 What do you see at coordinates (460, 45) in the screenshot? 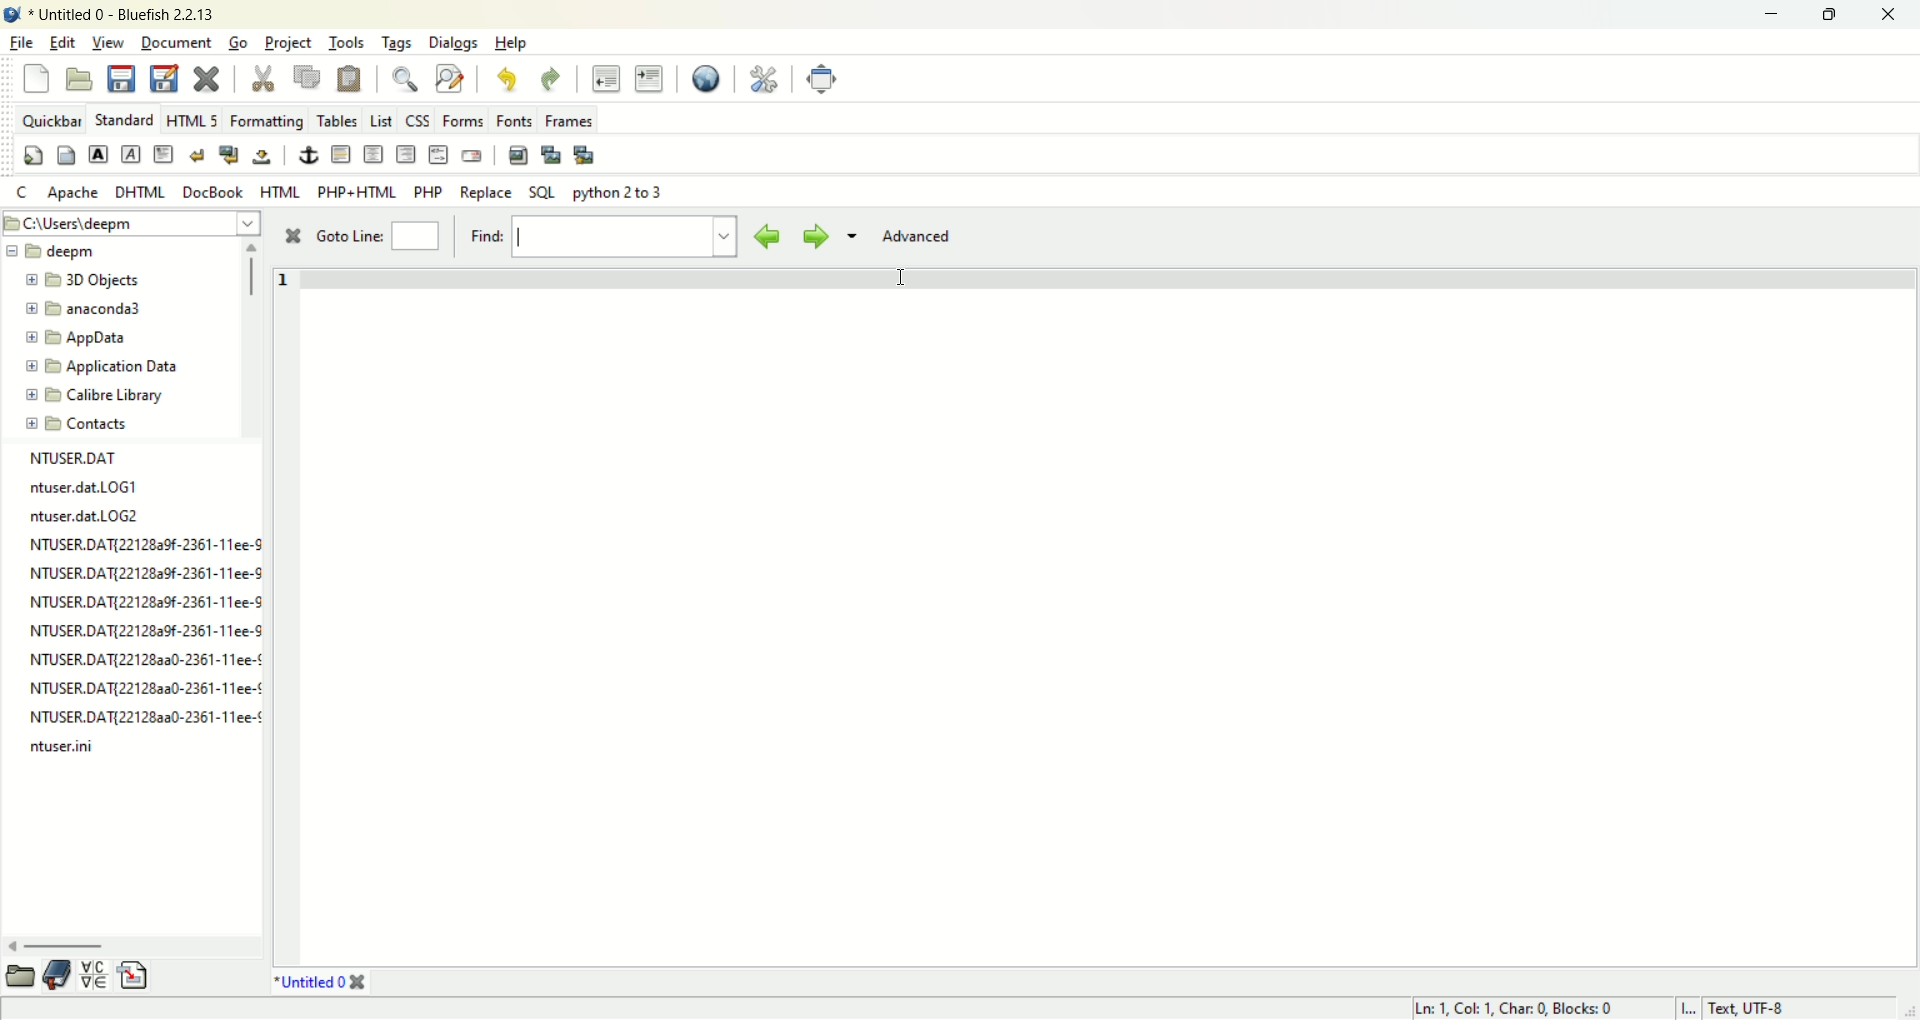
I see `dialogs` at bounding box center [460, 45].